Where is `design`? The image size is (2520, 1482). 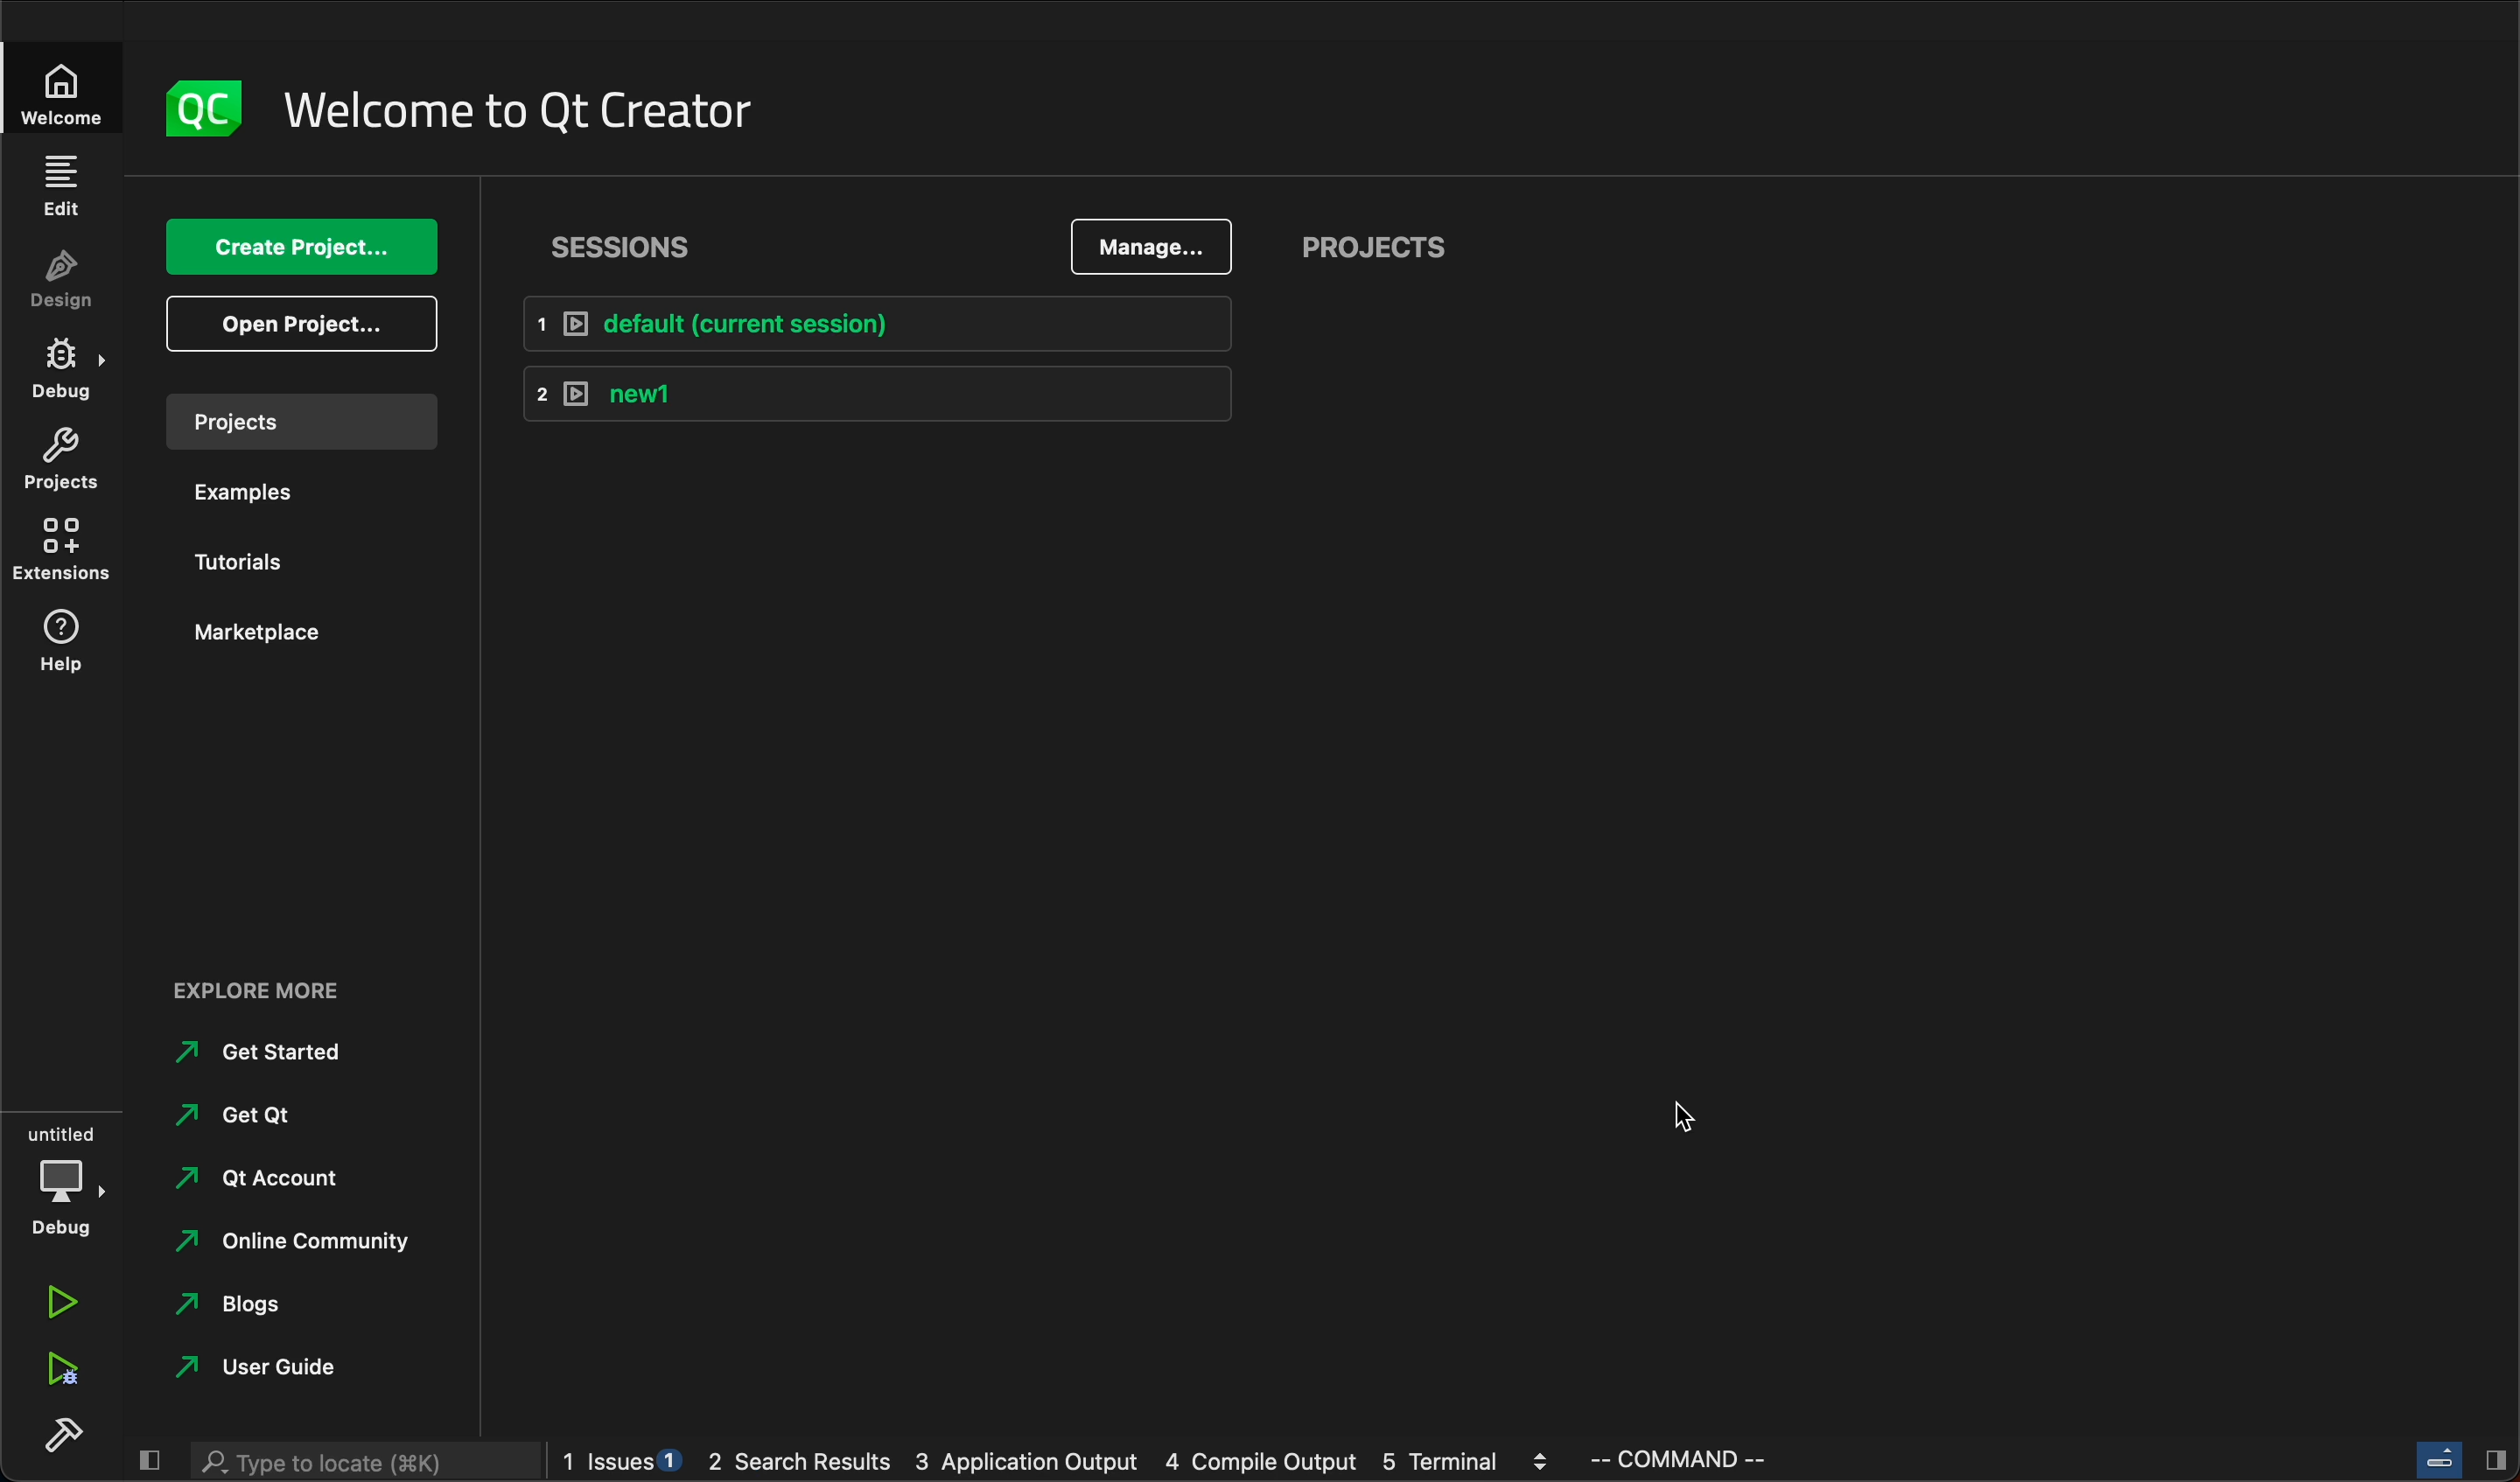
design is located at coordinates (64, 289).